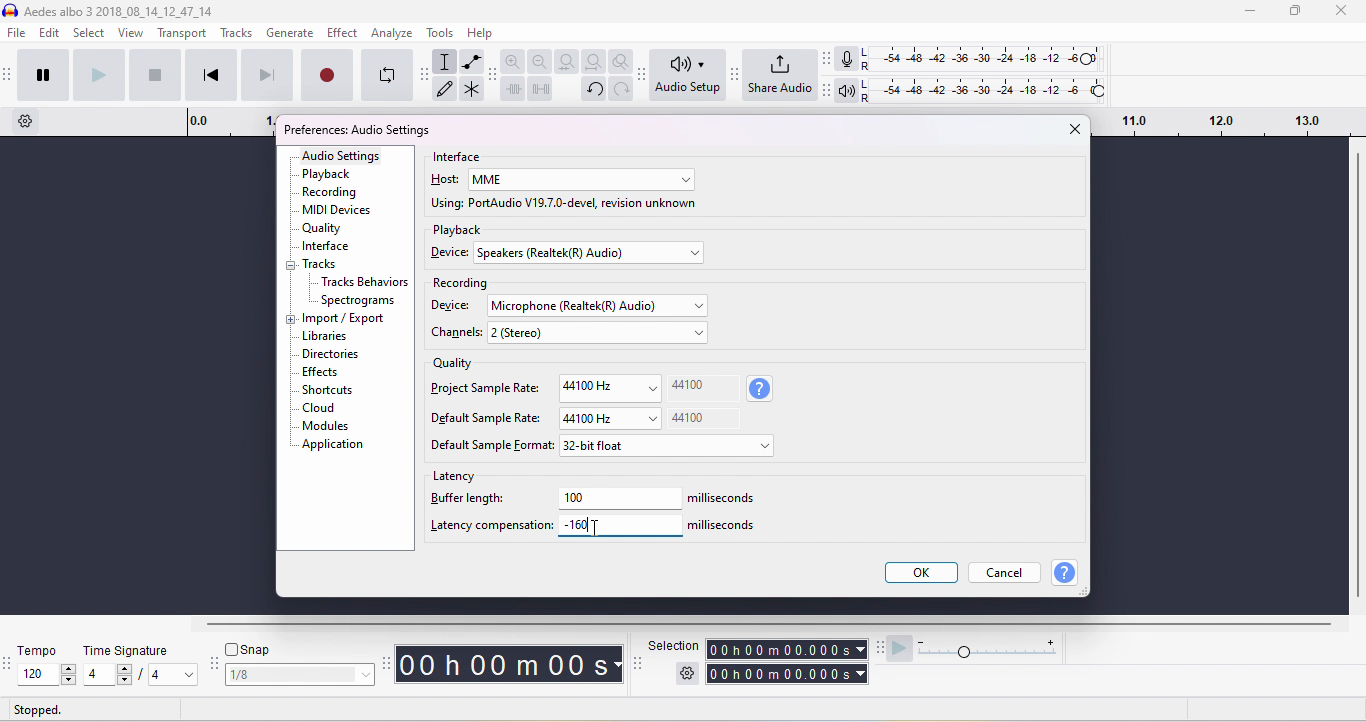 The image size is (1366, 722). Describe the element at coordinates (326, 336) in the screenshot. I see `libraries` at that location.